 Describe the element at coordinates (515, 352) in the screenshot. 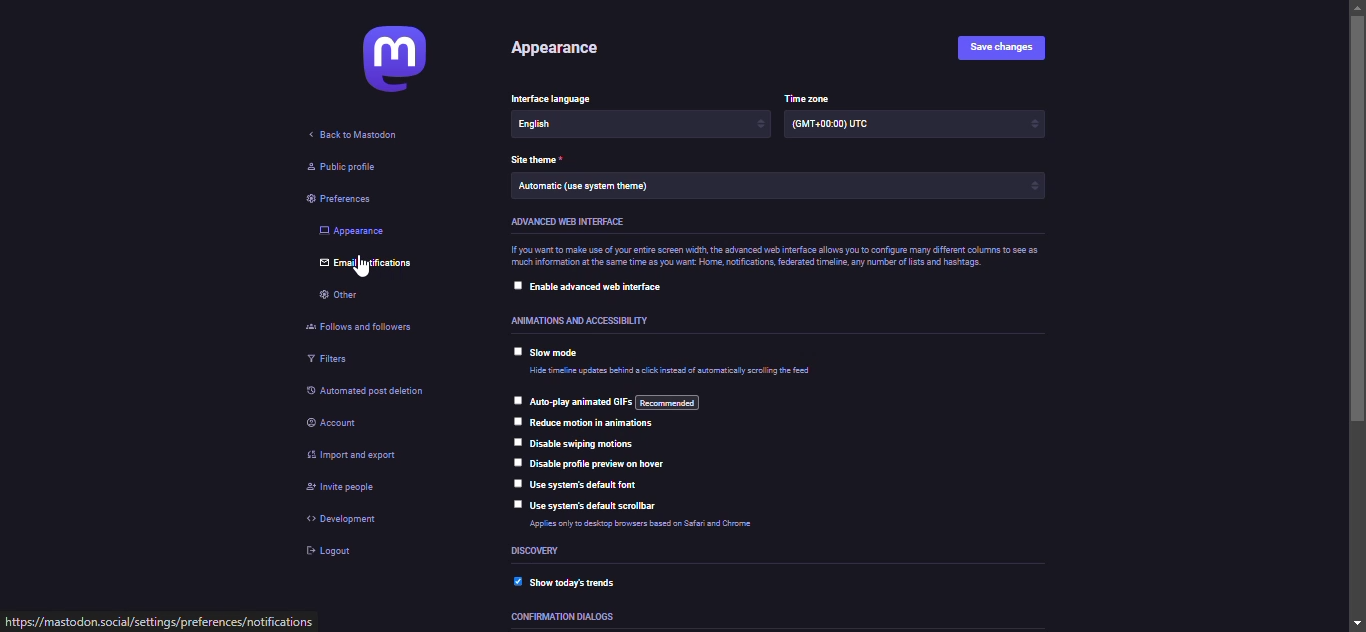

I see `click to select` at that location.